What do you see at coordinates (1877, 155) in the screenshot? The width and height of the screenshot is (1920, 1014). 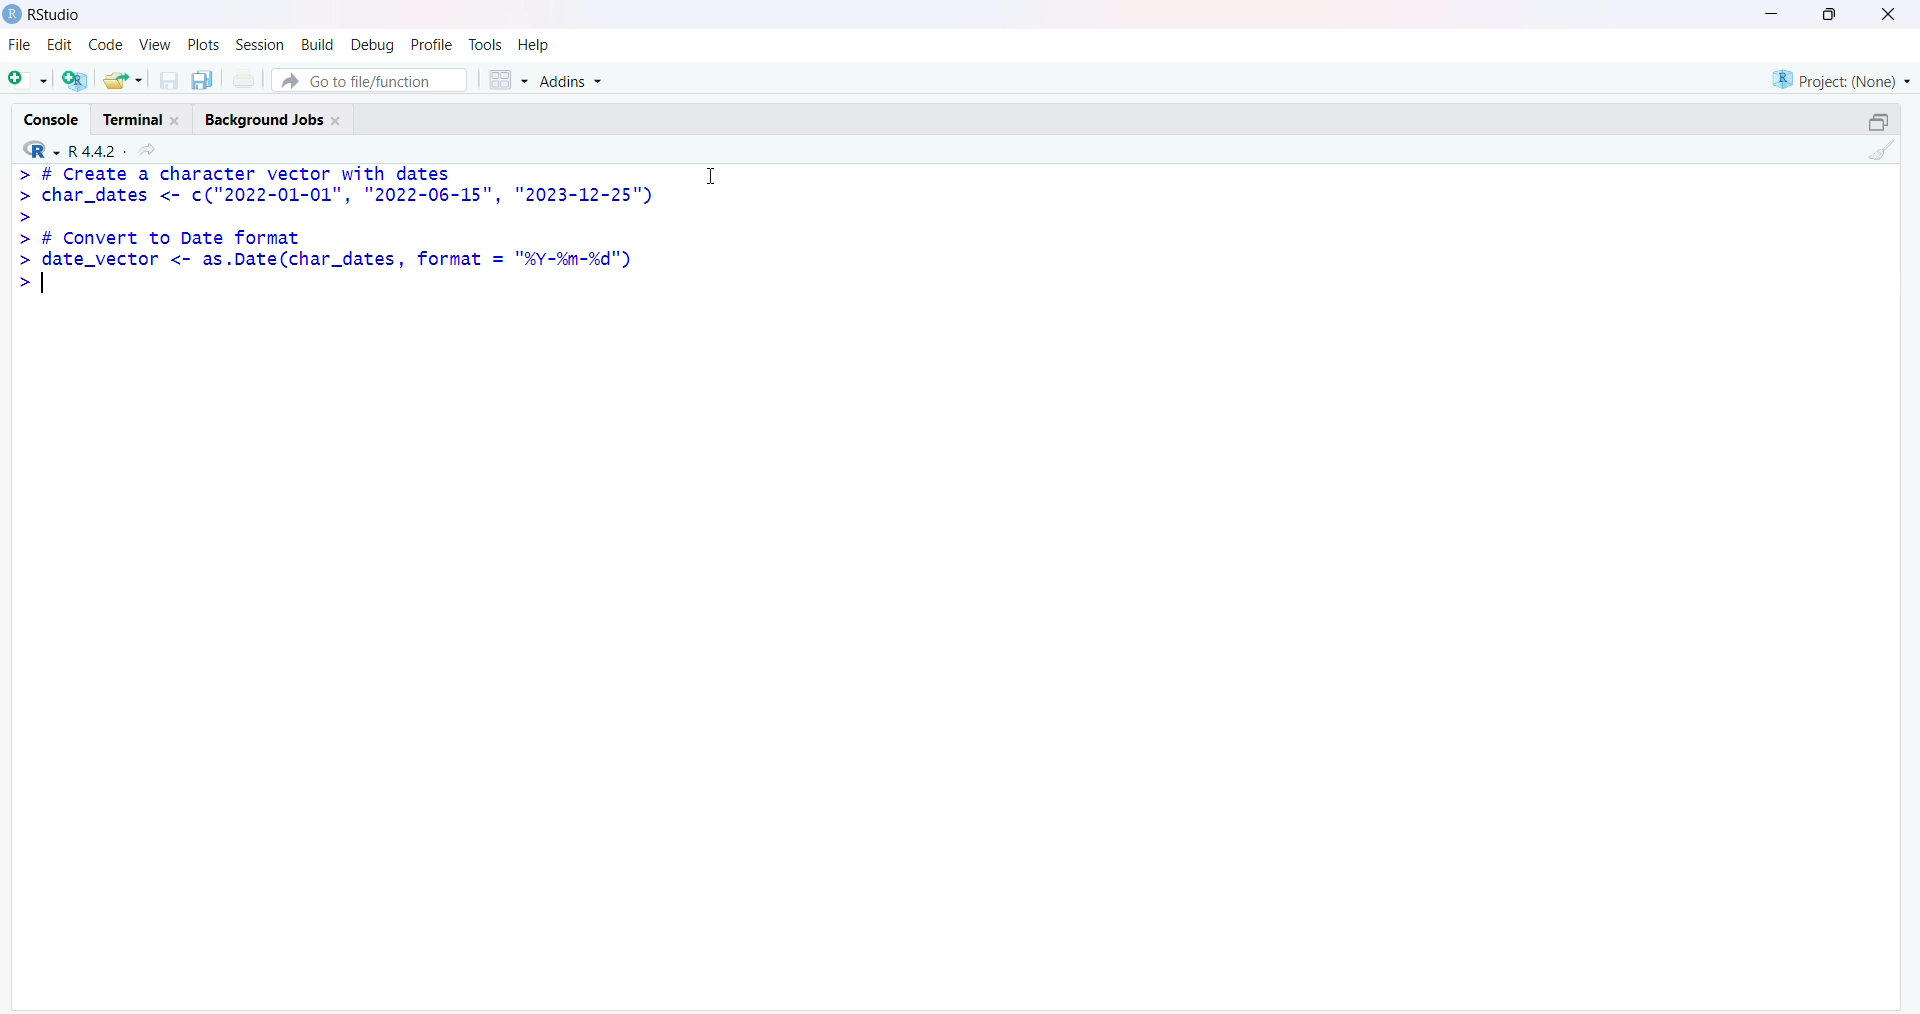 I see `Clear console (Ctrl +L)` at bounding box center [1877, 155].